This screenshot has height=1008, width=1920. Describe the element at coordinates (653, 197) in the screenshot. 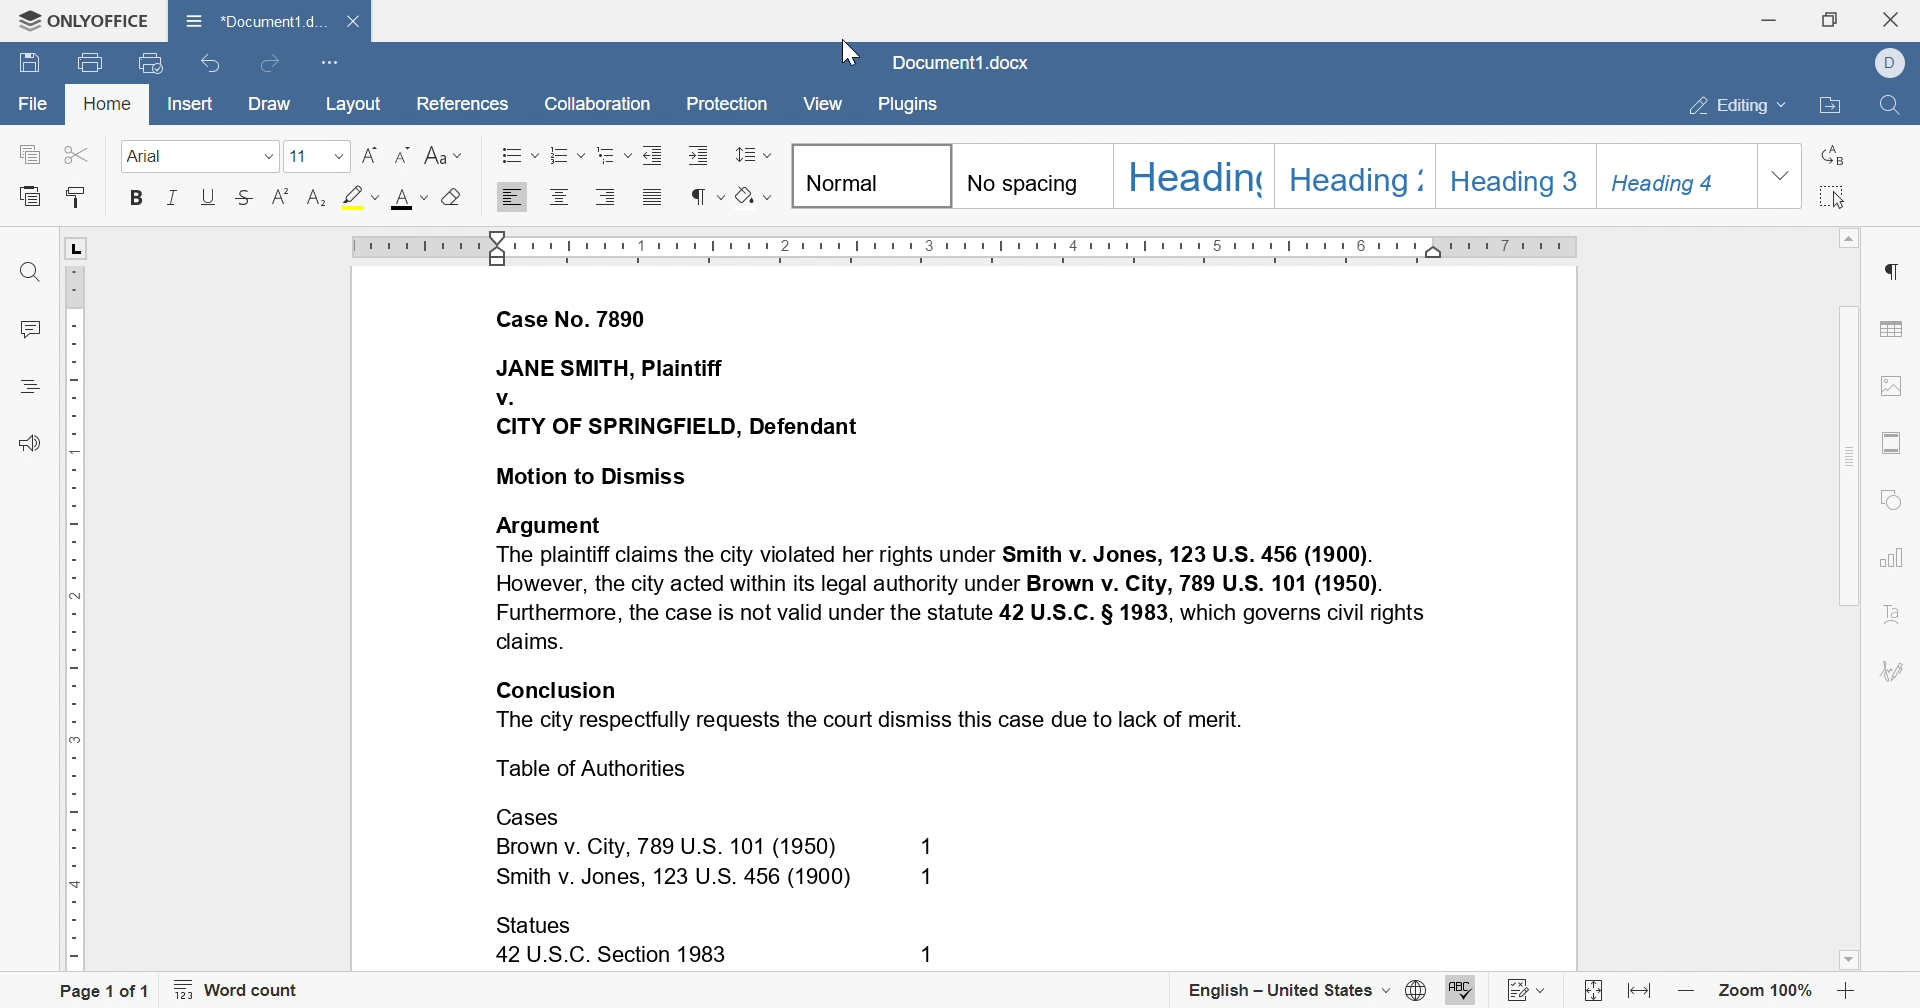

I see `justified` at that location.